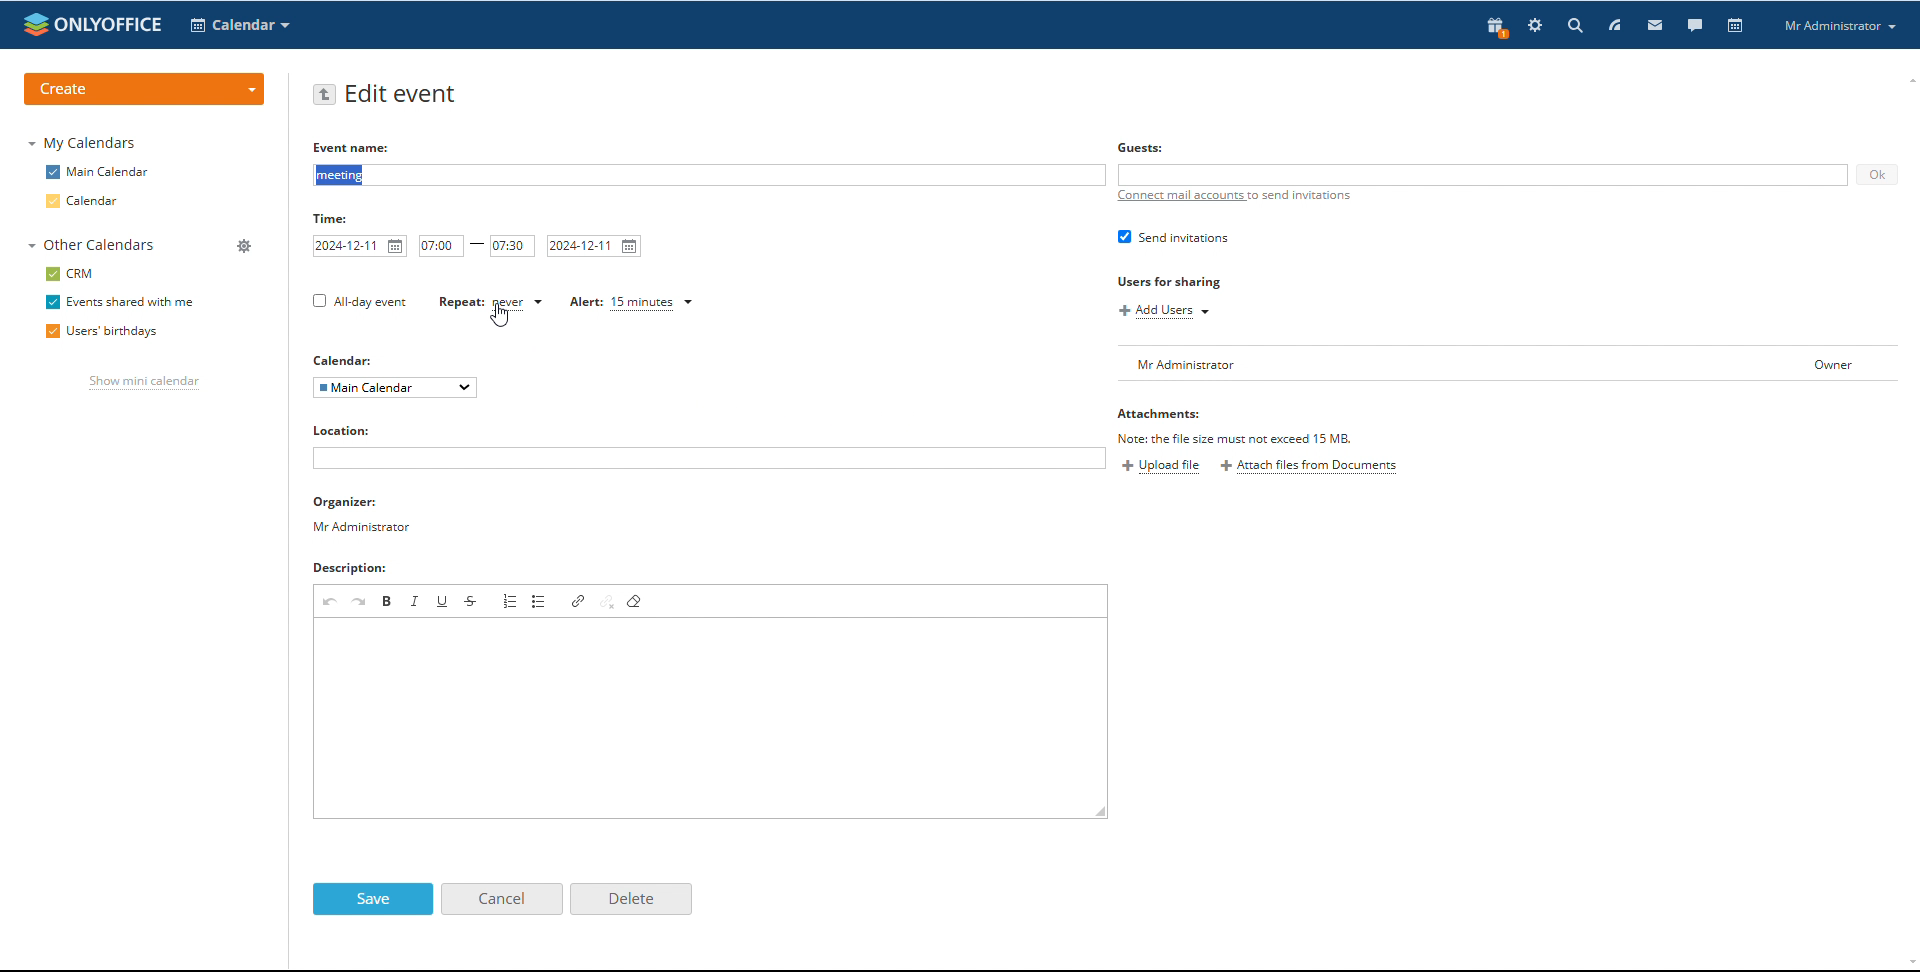 This screenshot has height=972, width=1920. I want to click on feed, so click(1615, 25).